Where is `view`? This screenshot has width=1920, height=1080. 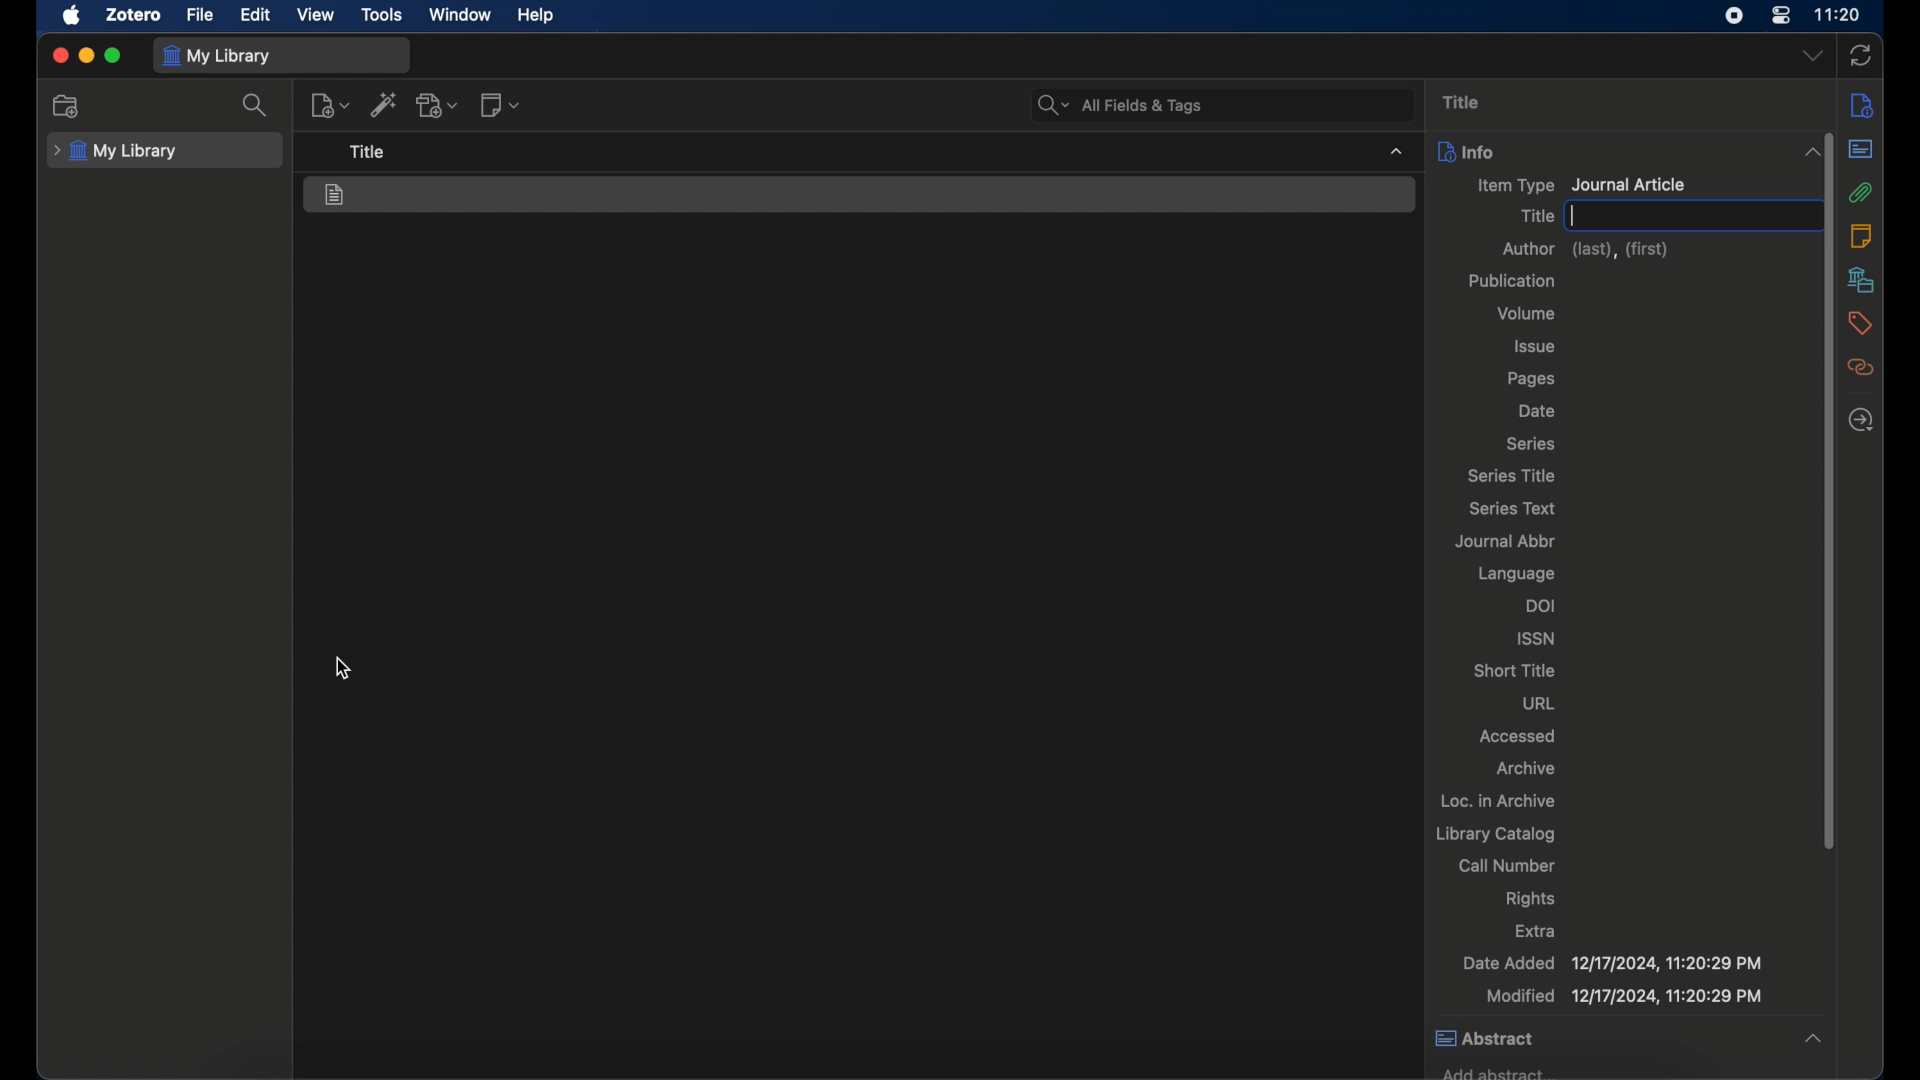 view is located at coordinates (317, 15).